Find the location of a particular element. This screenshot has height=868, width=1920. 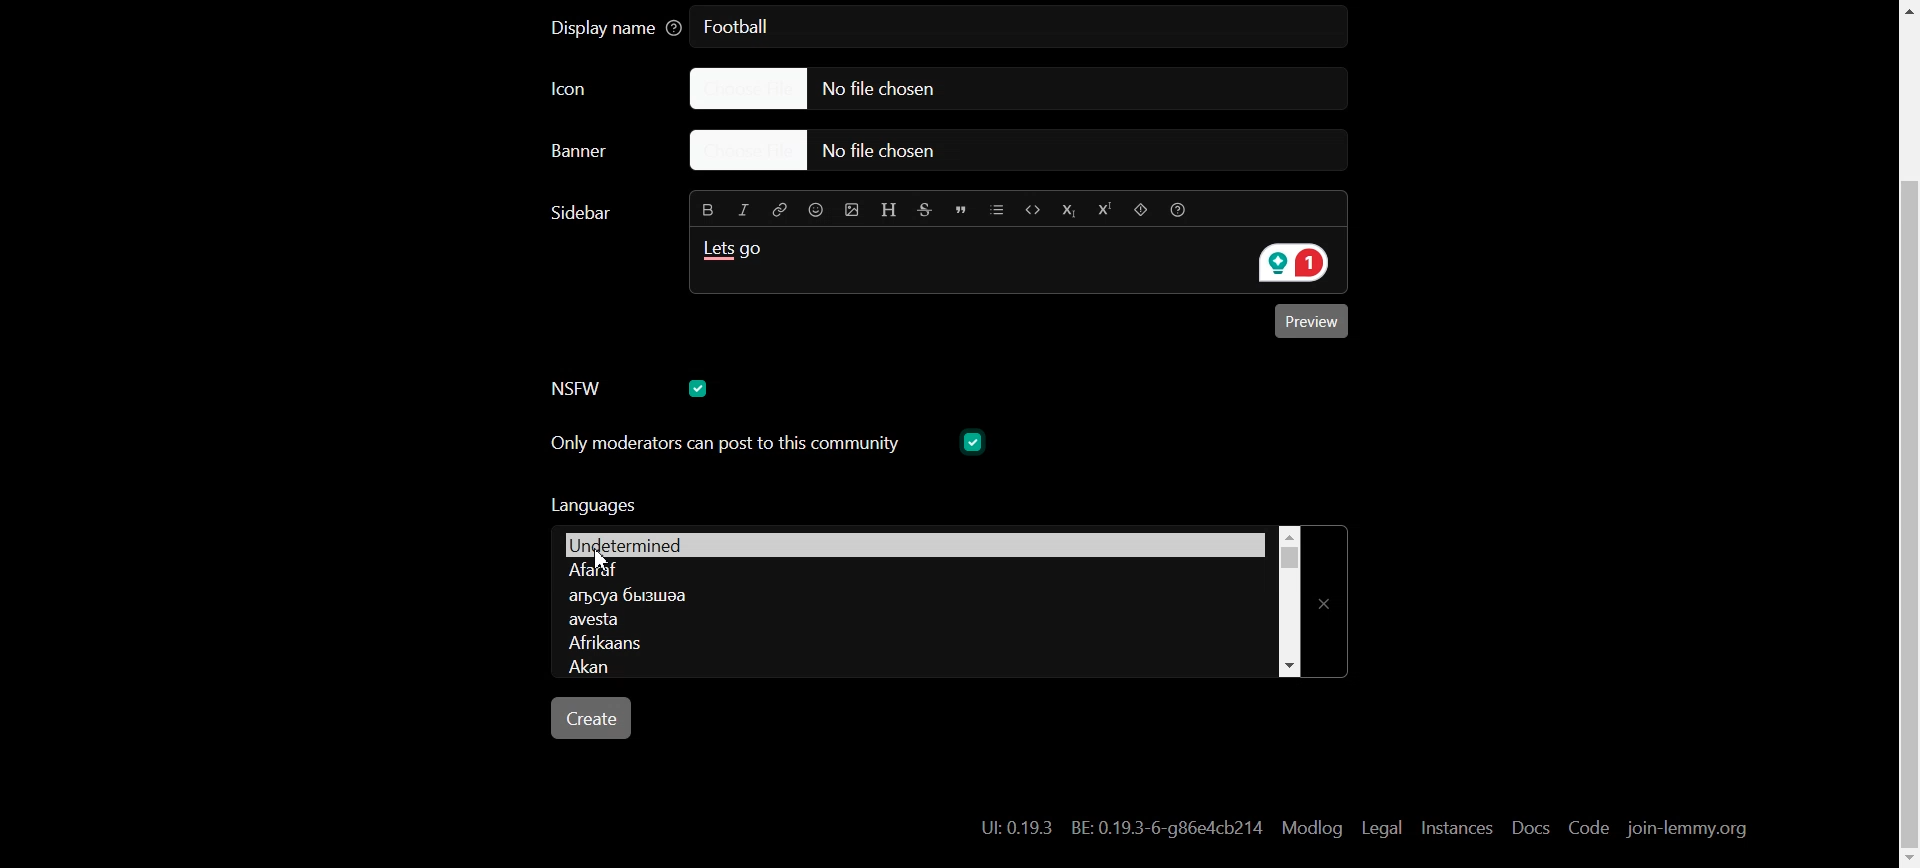

Close Window is located at coordinates (1331, 595).